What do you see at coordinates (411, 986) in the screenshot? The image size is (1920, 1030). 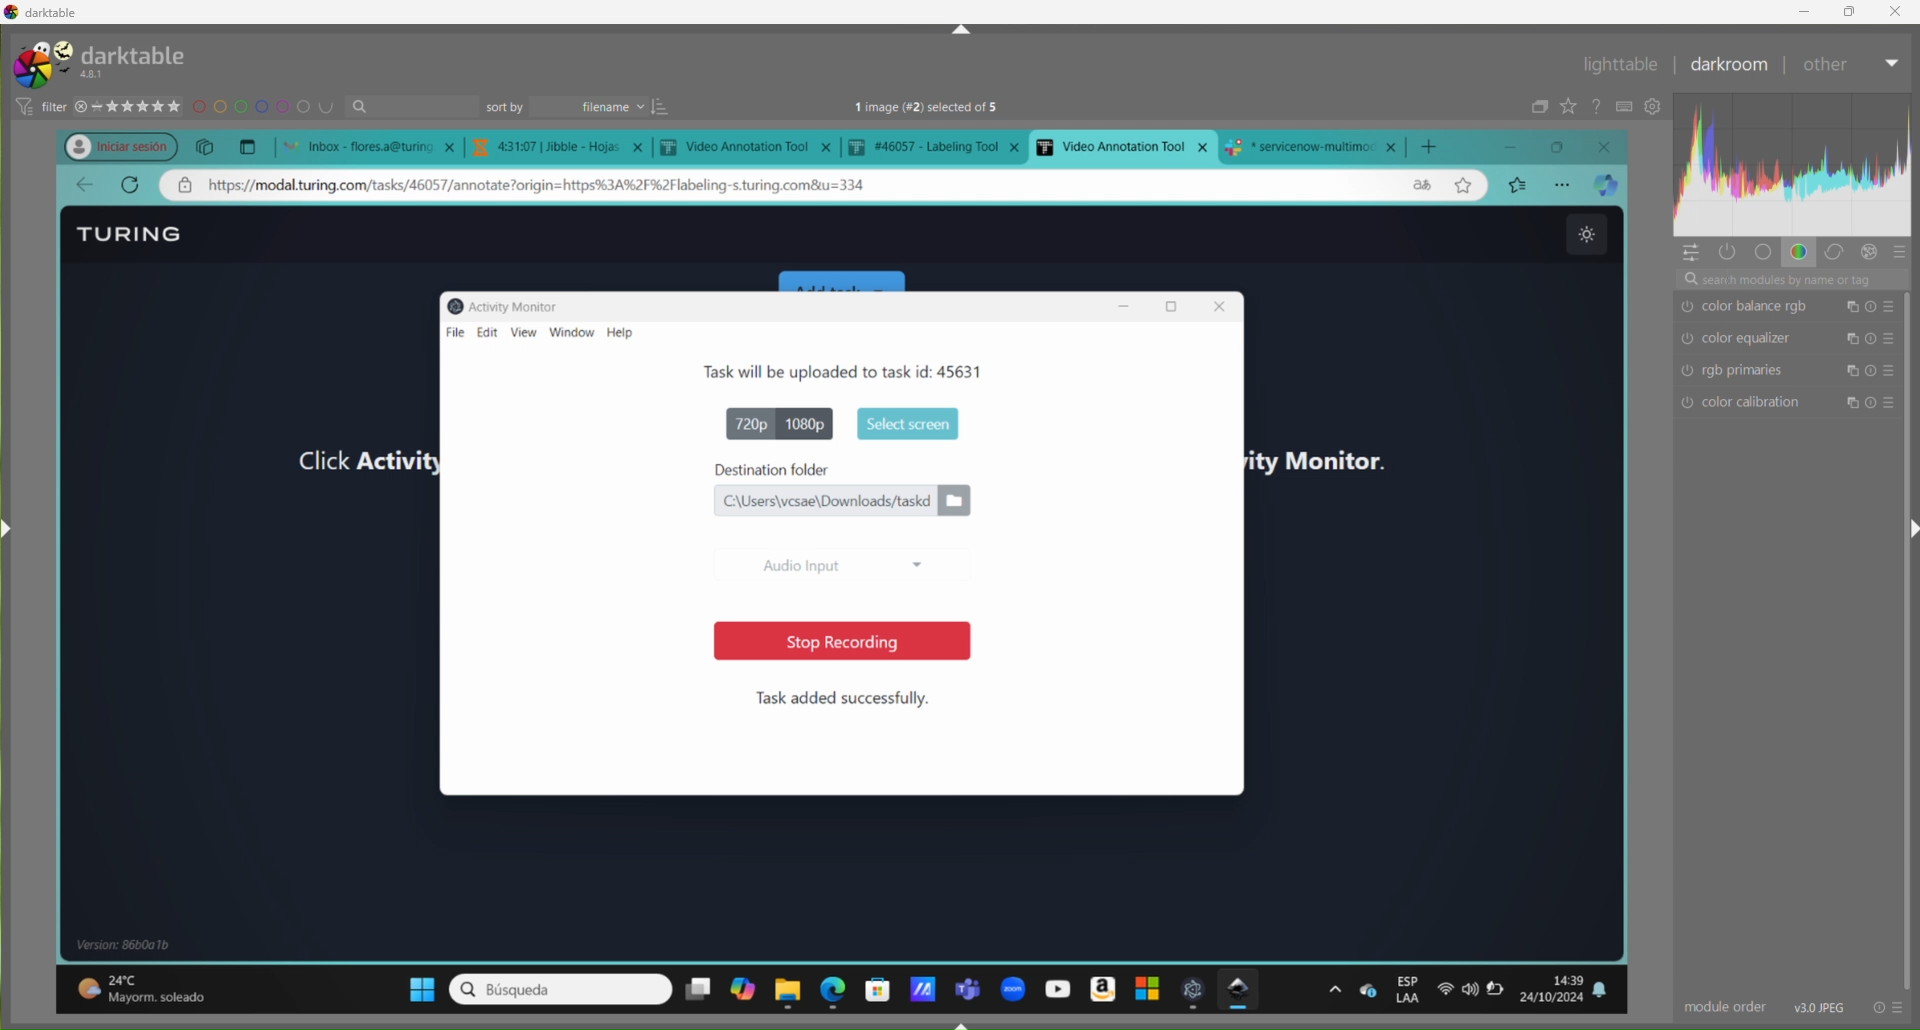 I see `windows` at bounding box center [411, 986].